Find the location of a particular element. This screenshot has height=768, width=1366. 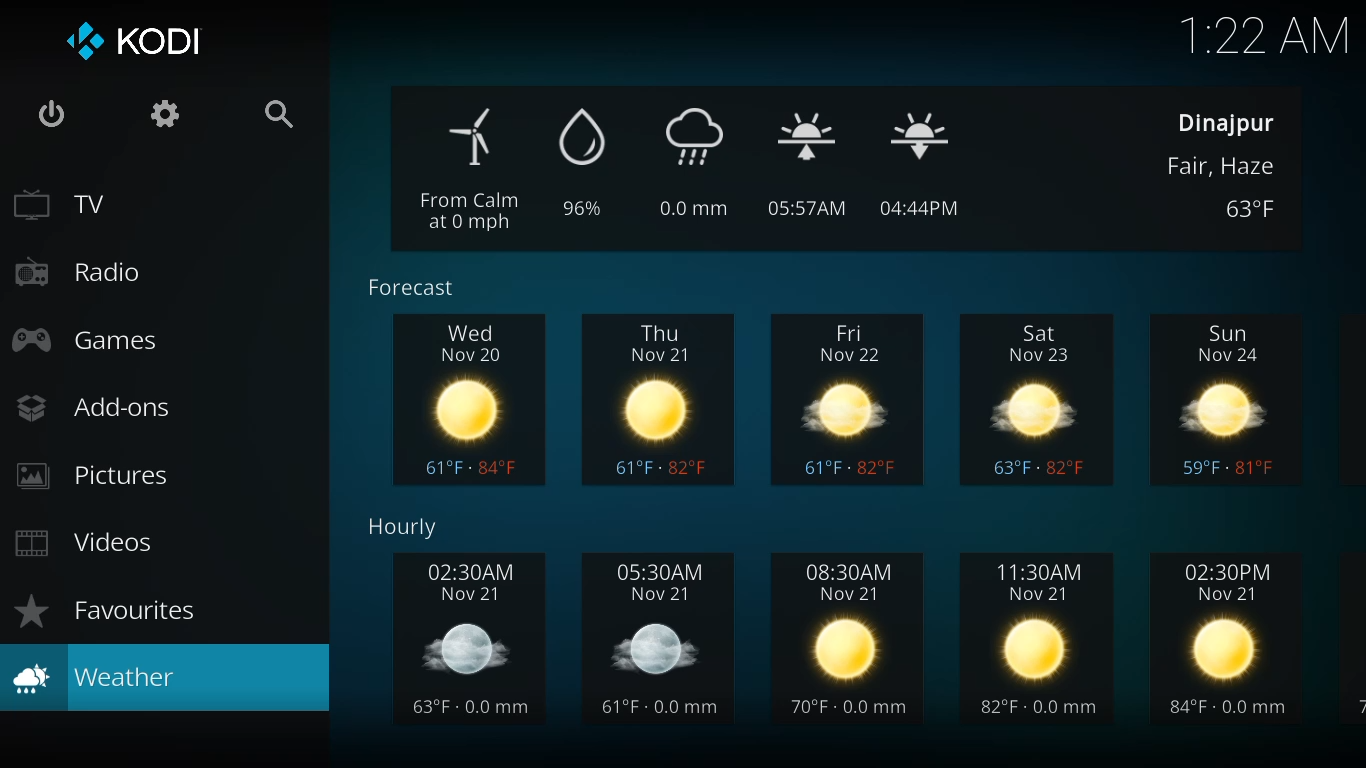

power is located at coordinates (47, 114).